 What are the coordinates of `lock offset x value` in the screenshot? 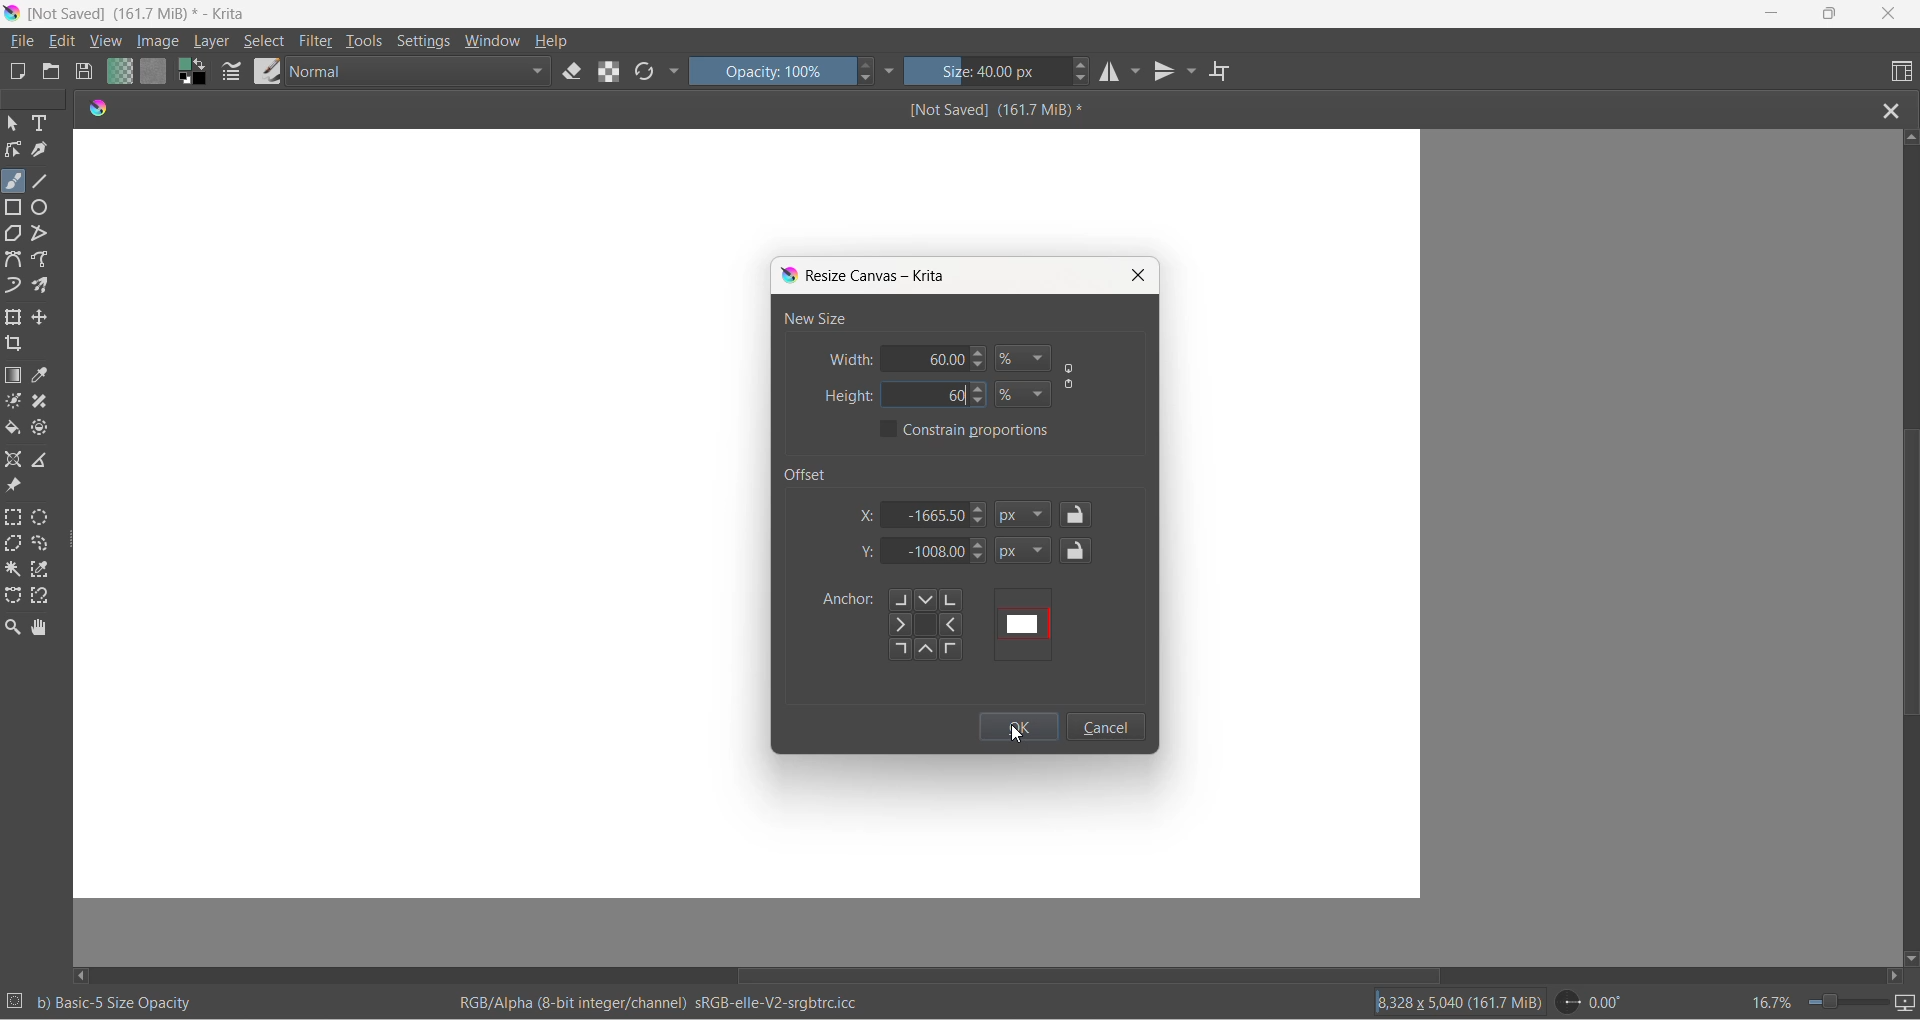 It's located at (1077, 515).